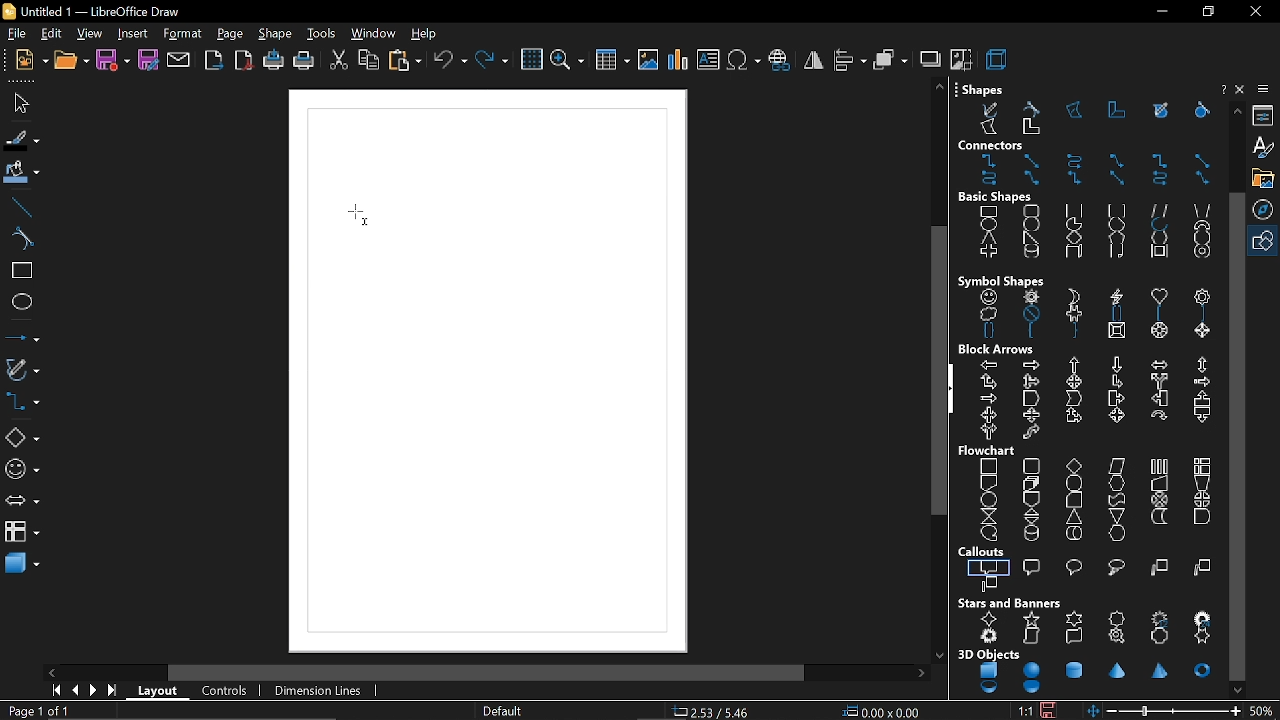 This screenshot has height=720, width=1280. Describe the element at coordinates (1206, 12) in the screenshot. I see `restore down` at that location.